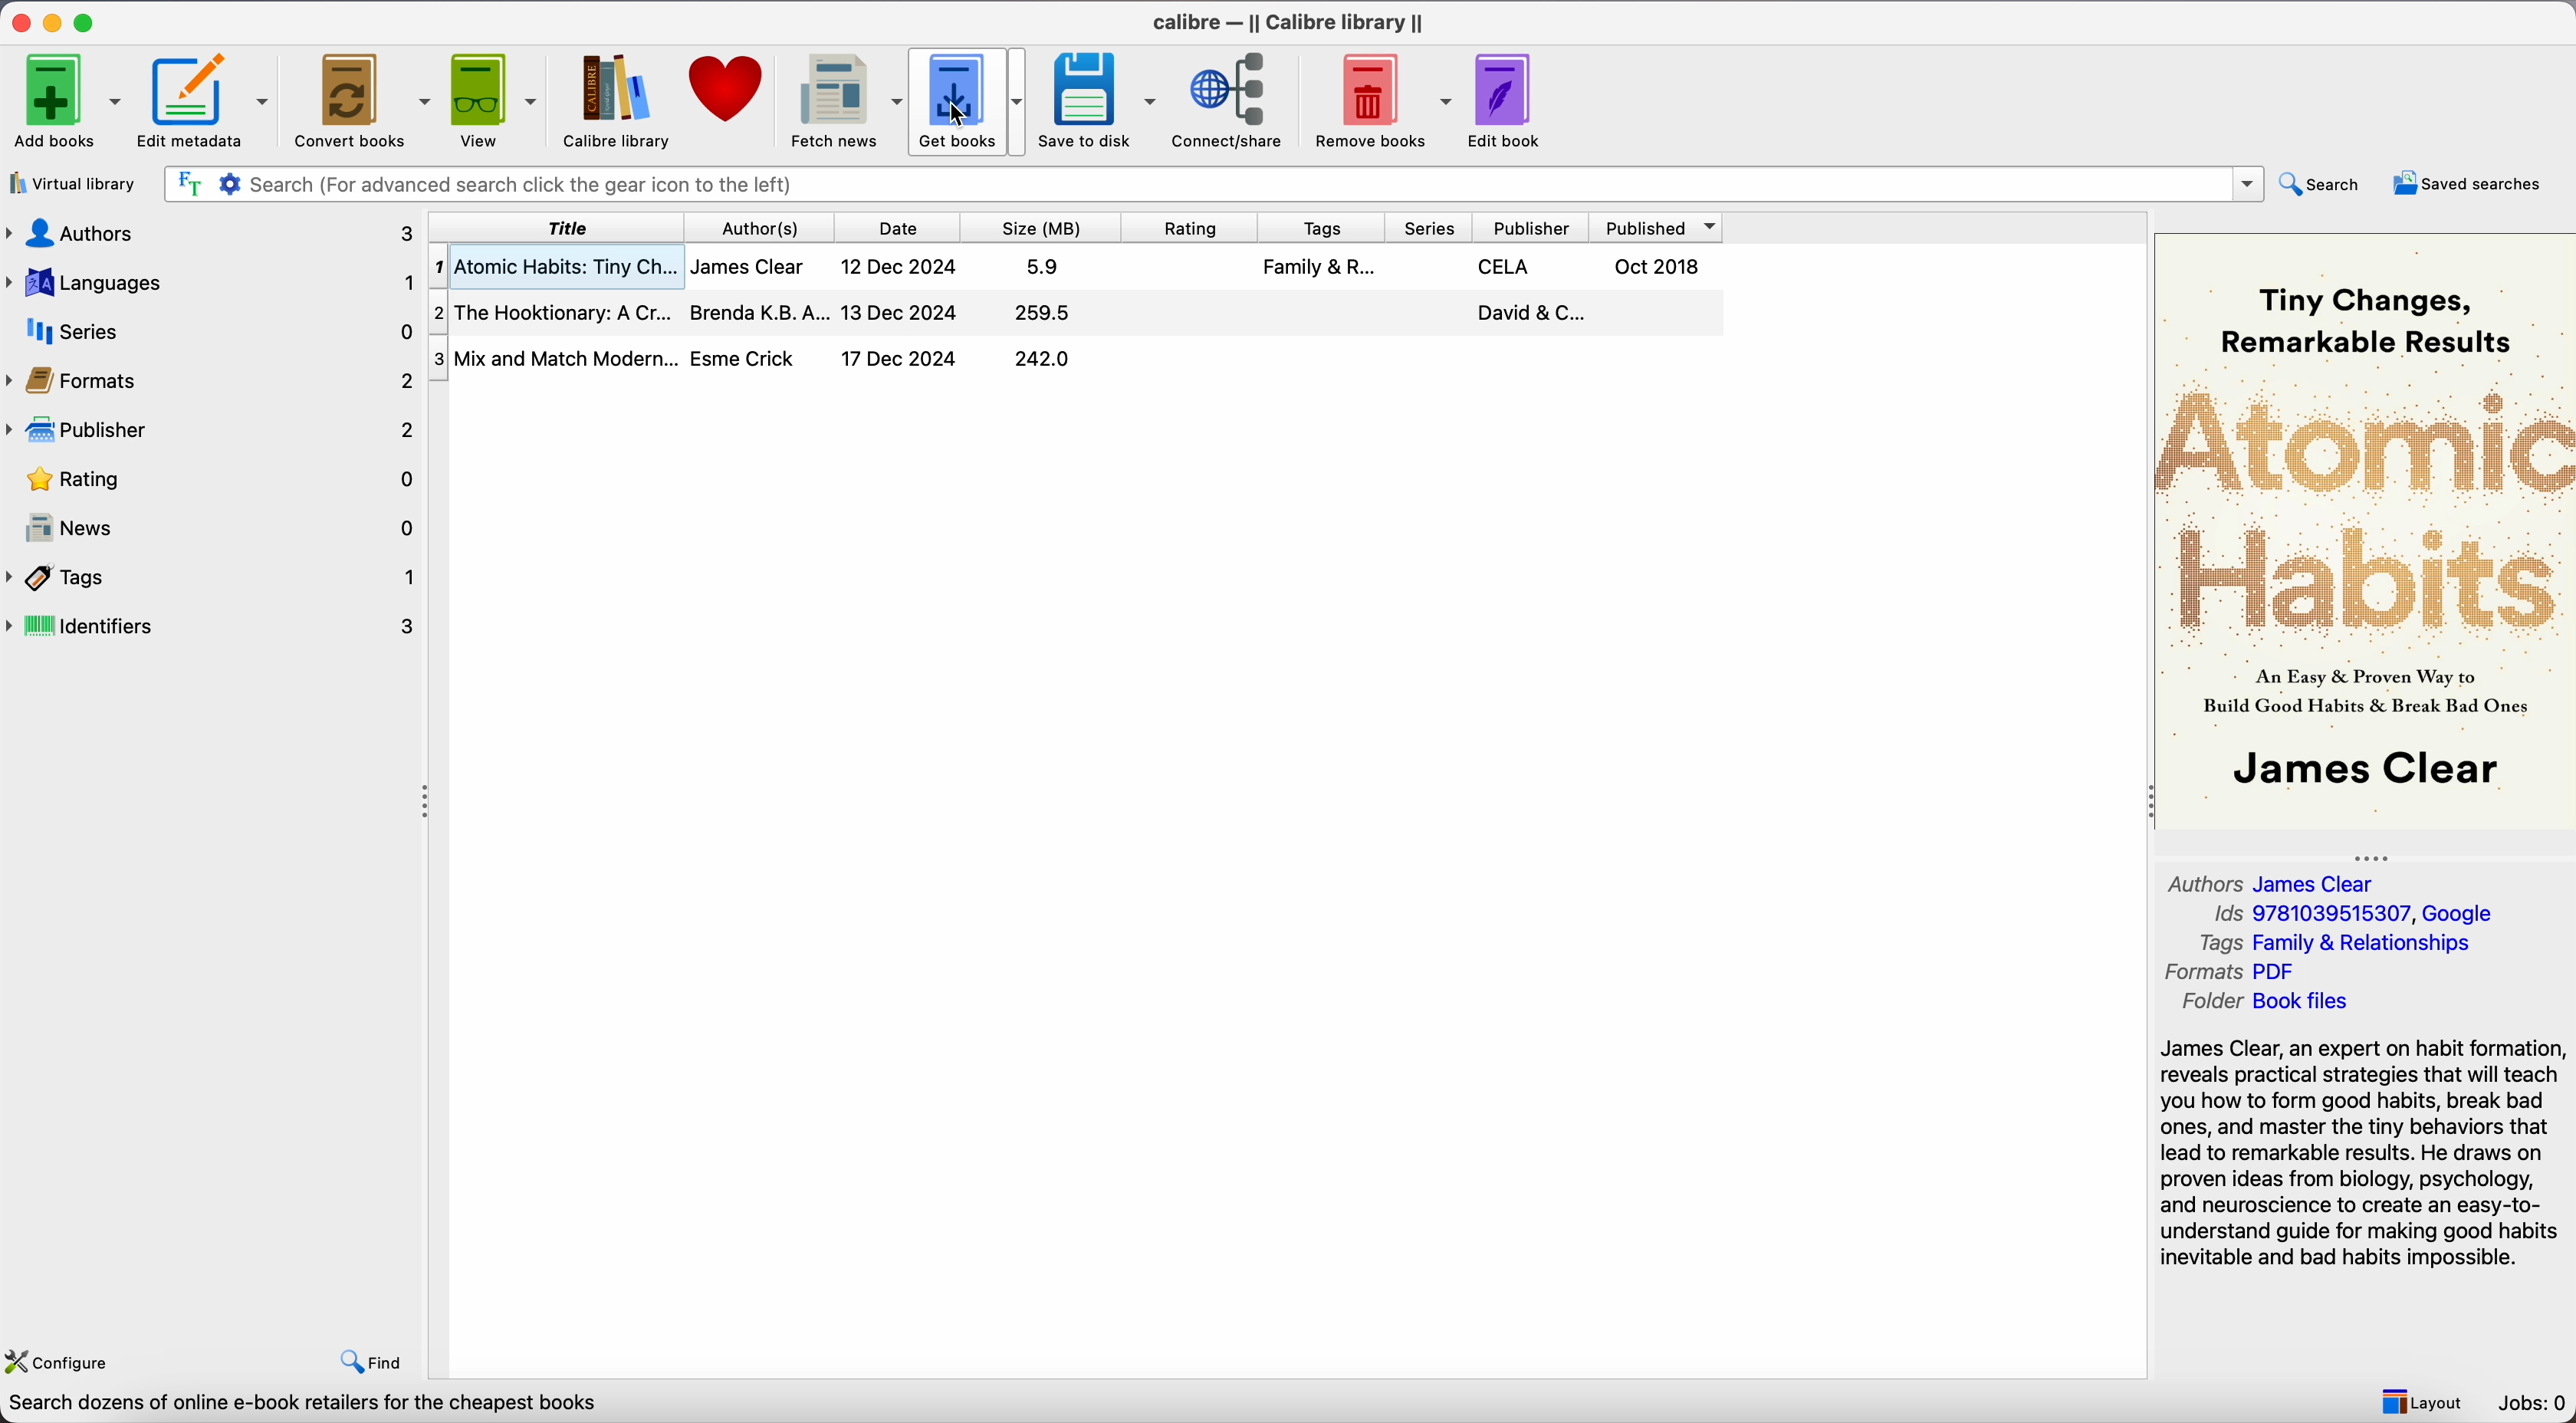  What do you see at coordinates (2249, 973) in the screenshot?
I see `Formats PDF` at bounding box center [2249, 973].